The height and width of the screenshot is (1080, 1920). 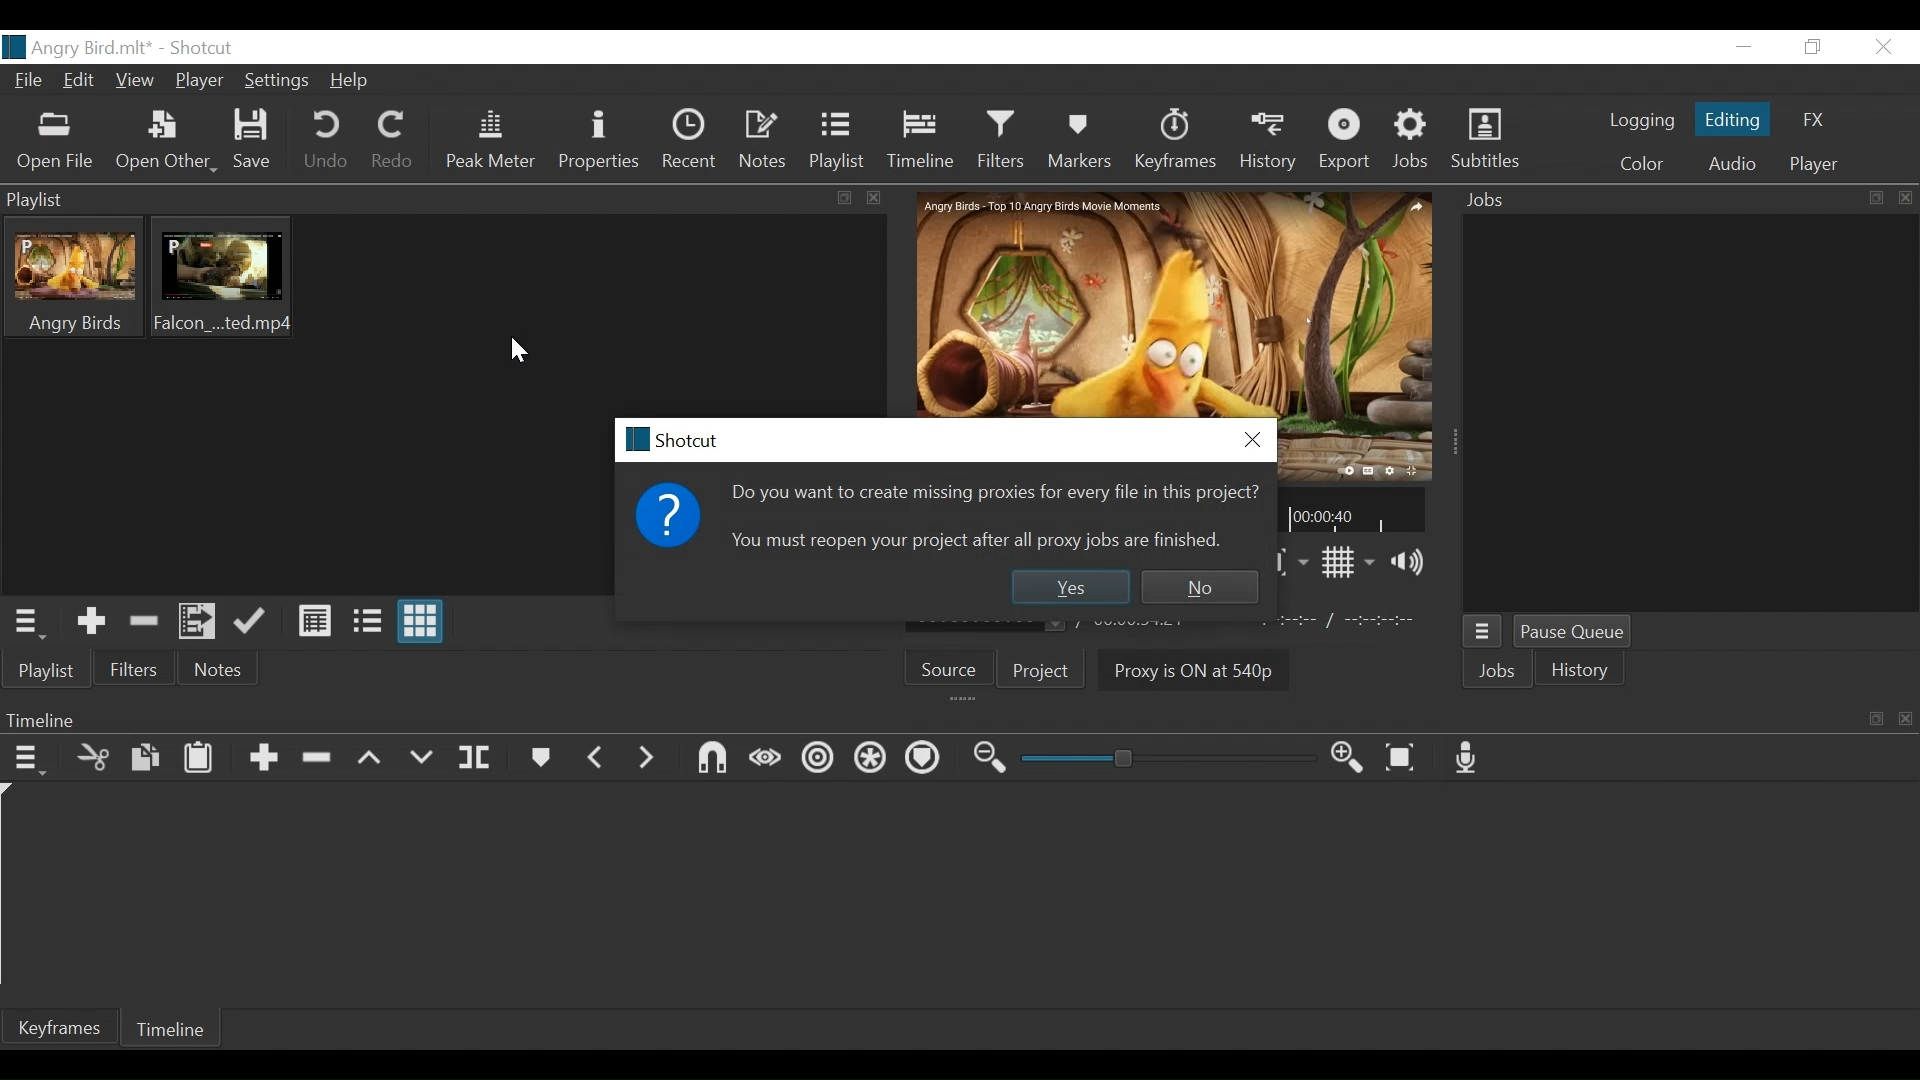 What do you see at coordinates (923, 759) in the screenshot?
I see `Ripple Marker` at bounding box center [923, 759].